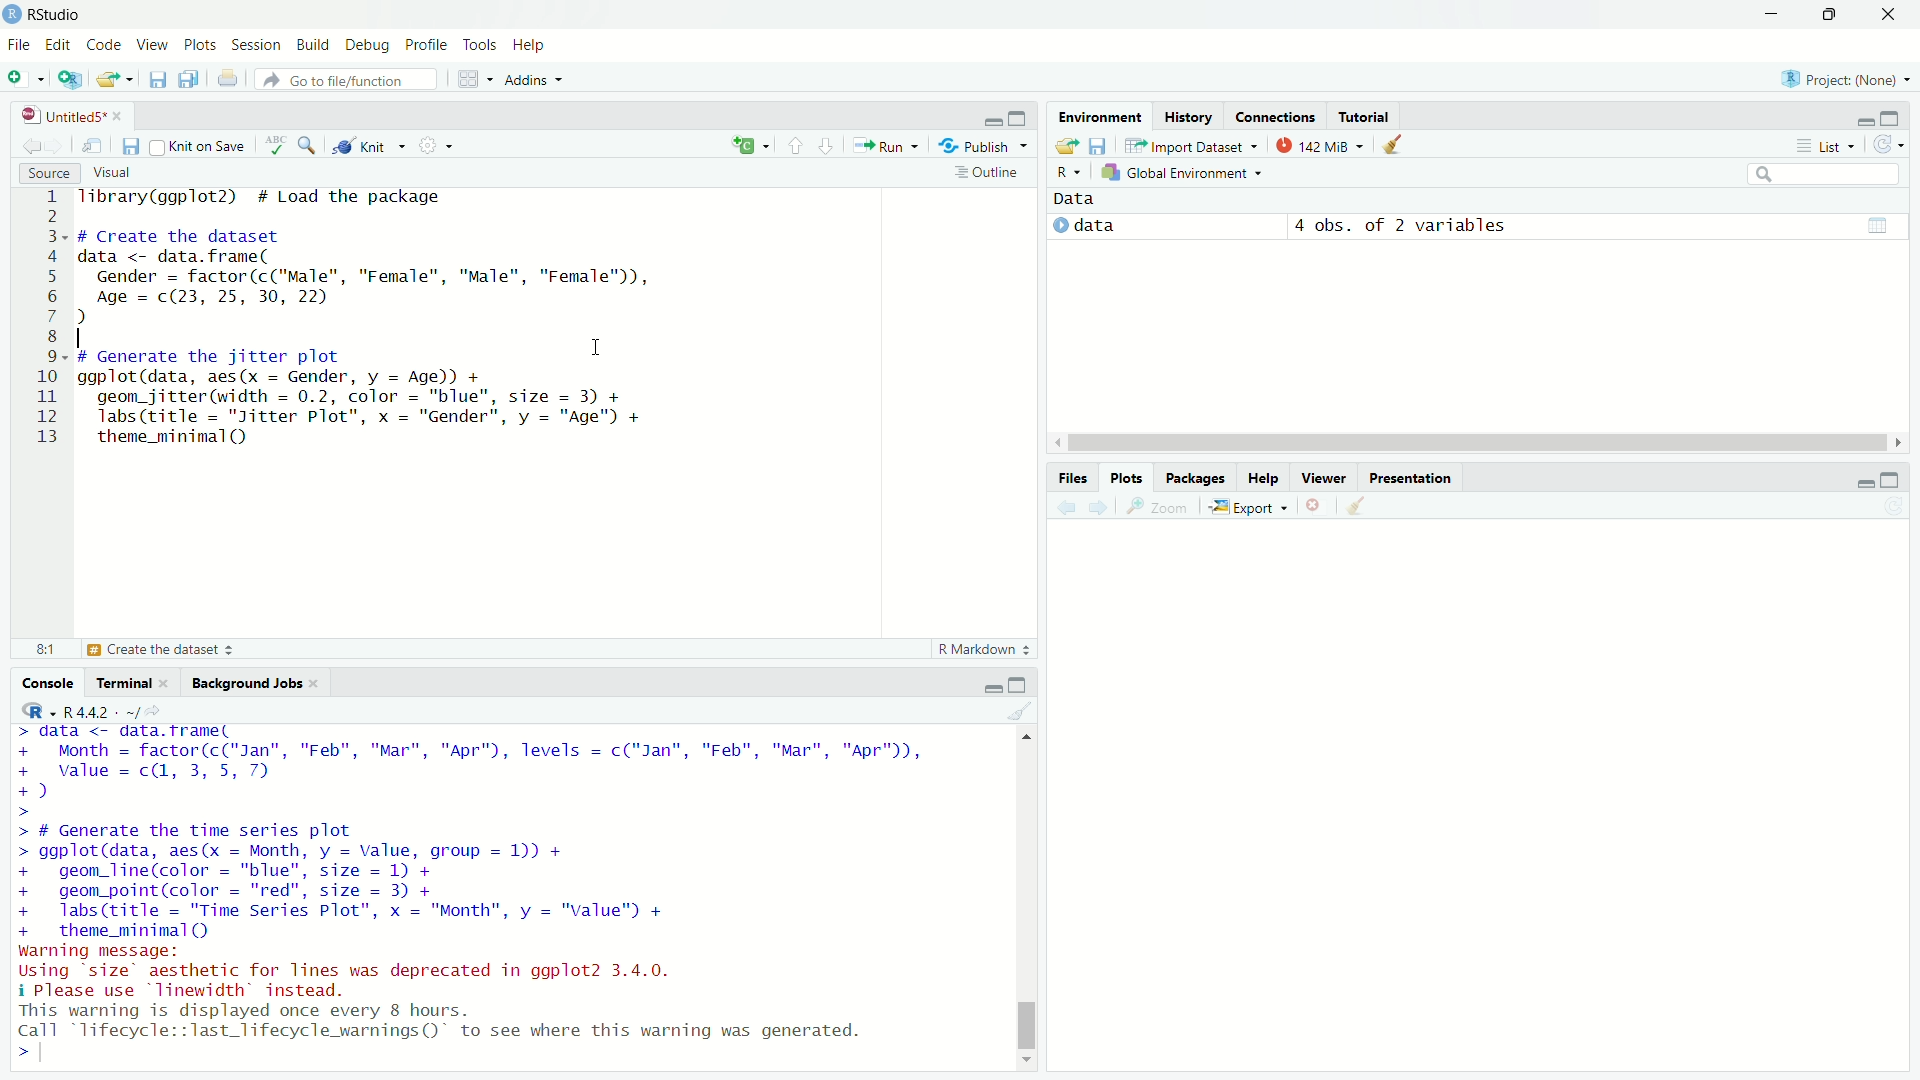 This screenshot has width=1920, height=1080. Describe the element at coordinates (1265, 480) in the screenshot. I see `help` at that location.